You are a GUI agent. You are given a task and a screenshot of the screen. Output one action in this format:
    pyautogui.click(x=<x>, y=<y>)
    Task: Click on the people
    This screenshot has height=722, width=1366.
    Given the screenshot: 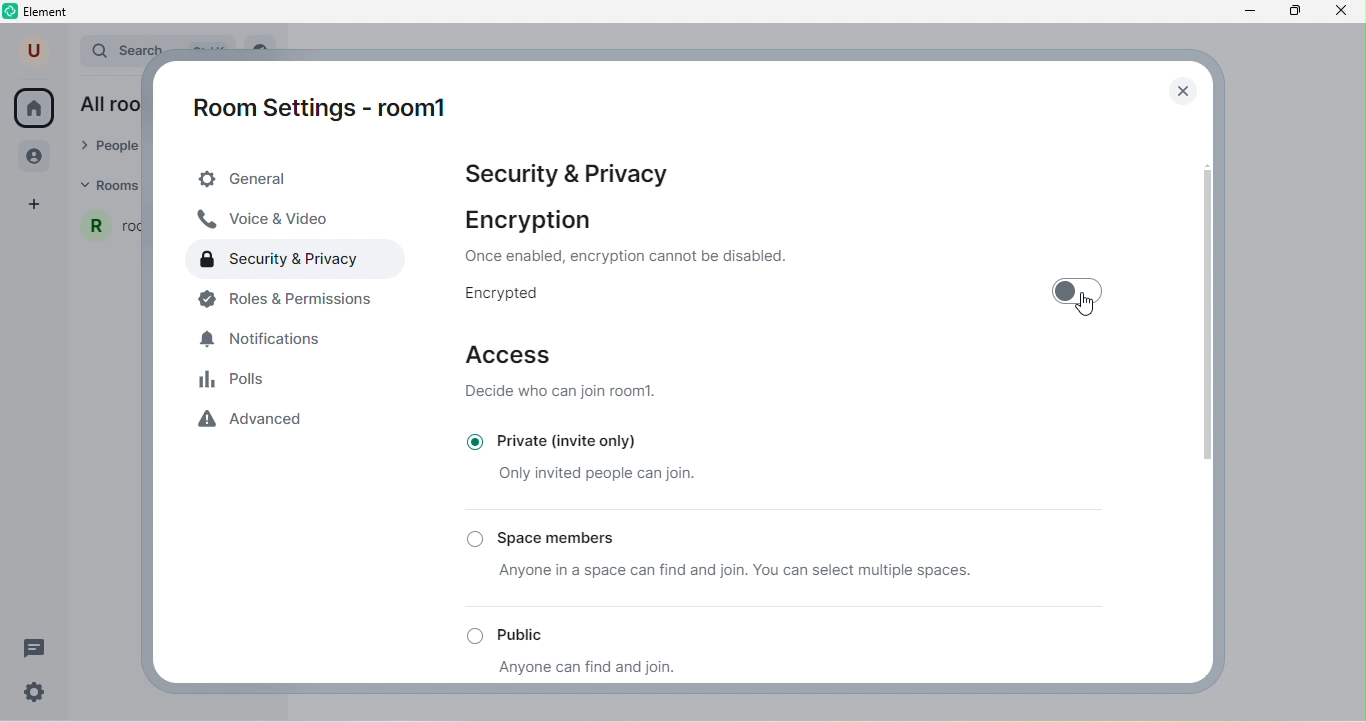 What is the action you would take?
    pyautogui.click(x=37, y=158)
    